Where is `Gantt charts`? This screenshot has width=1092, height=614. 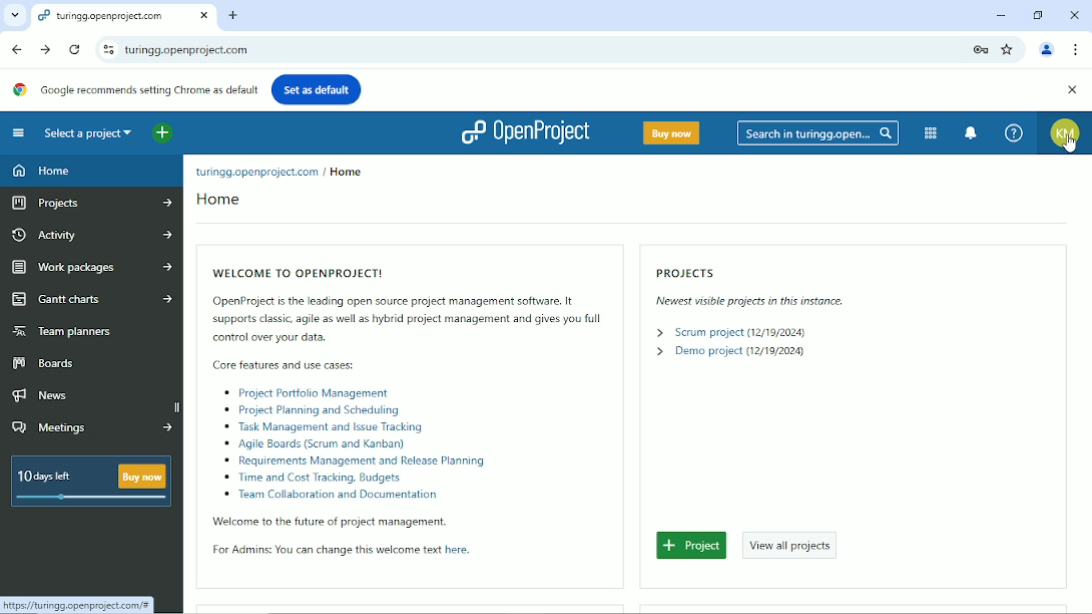 Gantt charts is located at coordinates (93, 300).